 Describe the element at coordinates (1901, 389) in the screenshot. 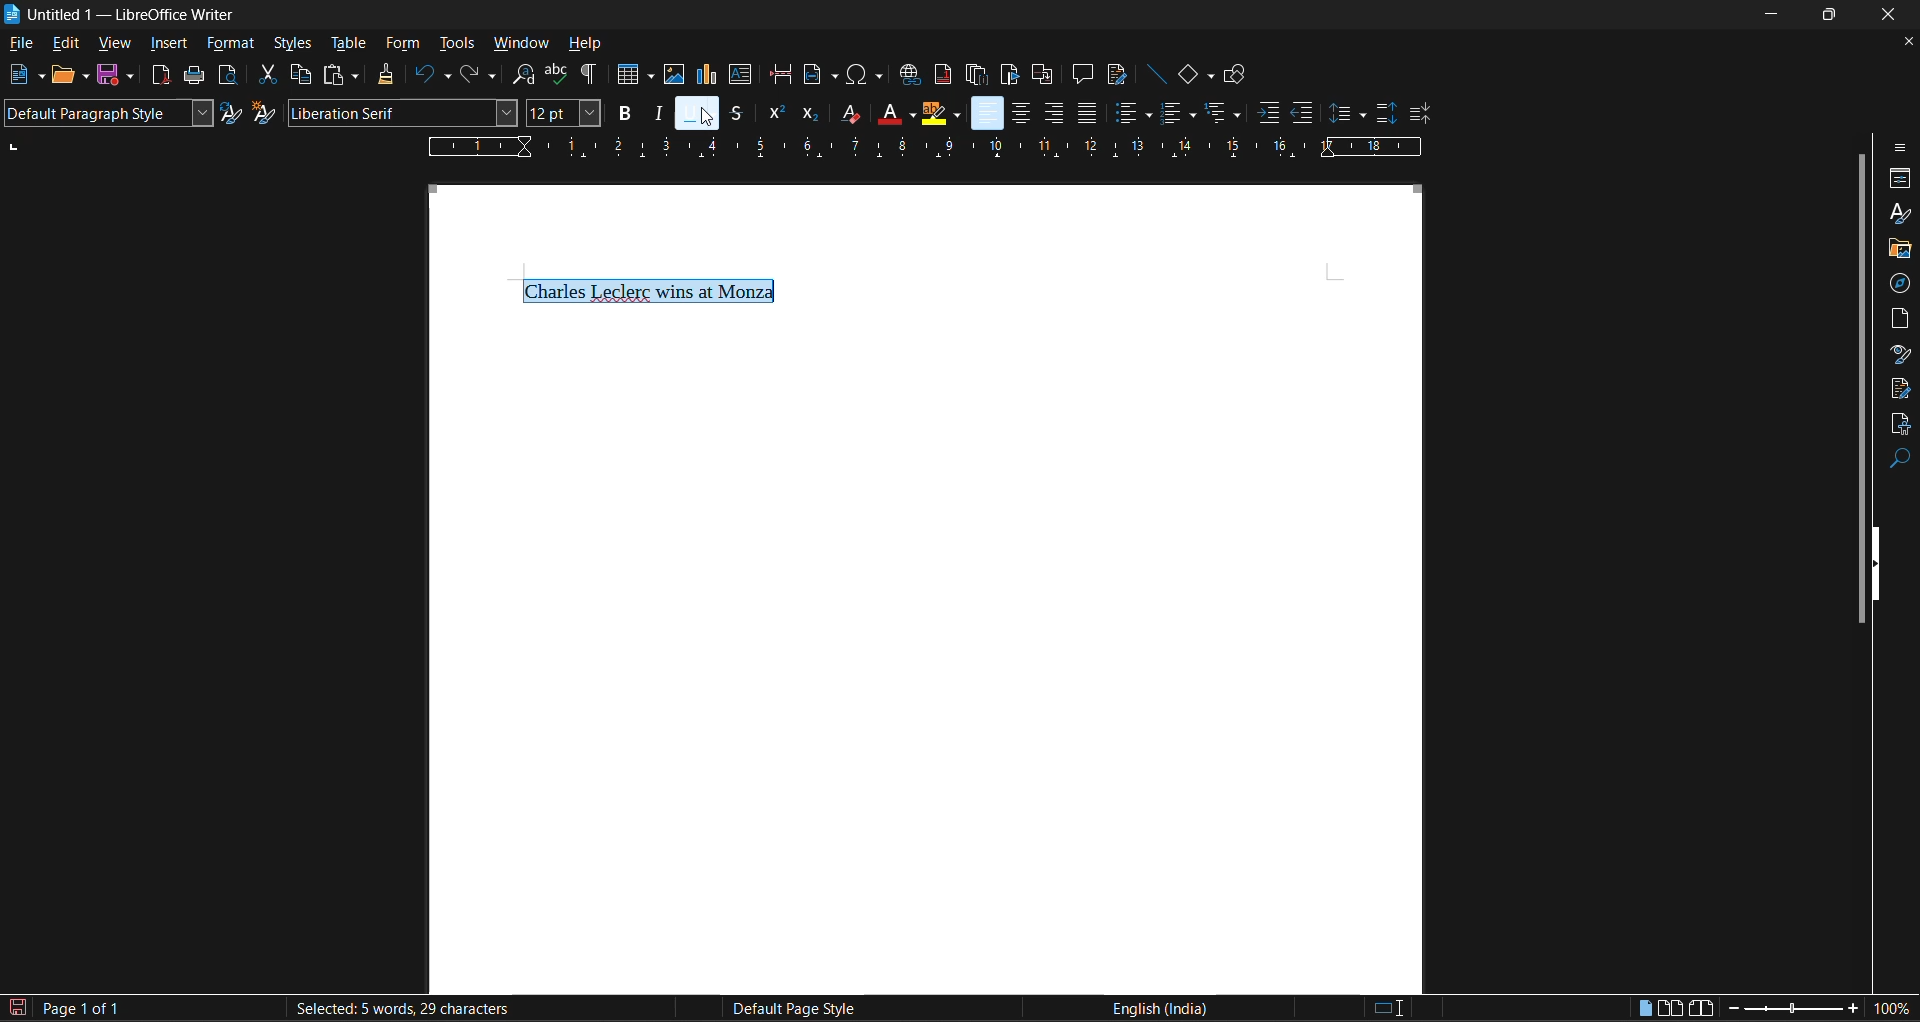

I see `manage changes` at that location.